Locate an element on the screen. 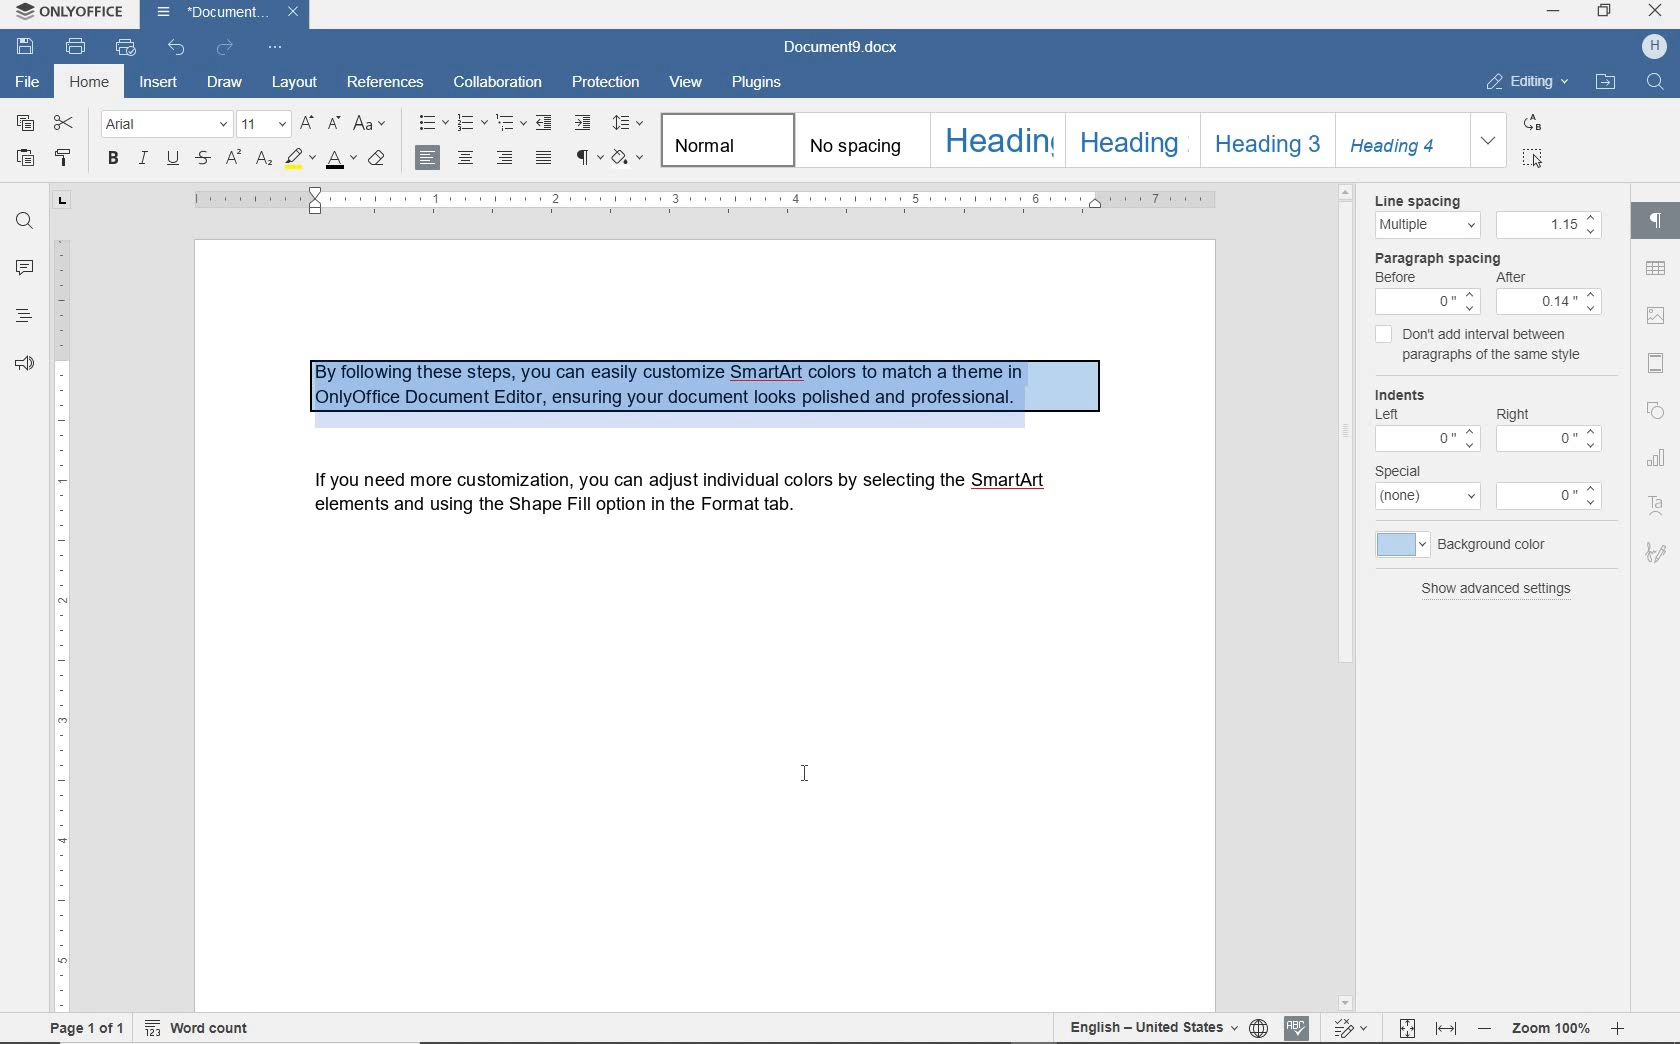  heading 2 is located at coordinates (1127, 139).